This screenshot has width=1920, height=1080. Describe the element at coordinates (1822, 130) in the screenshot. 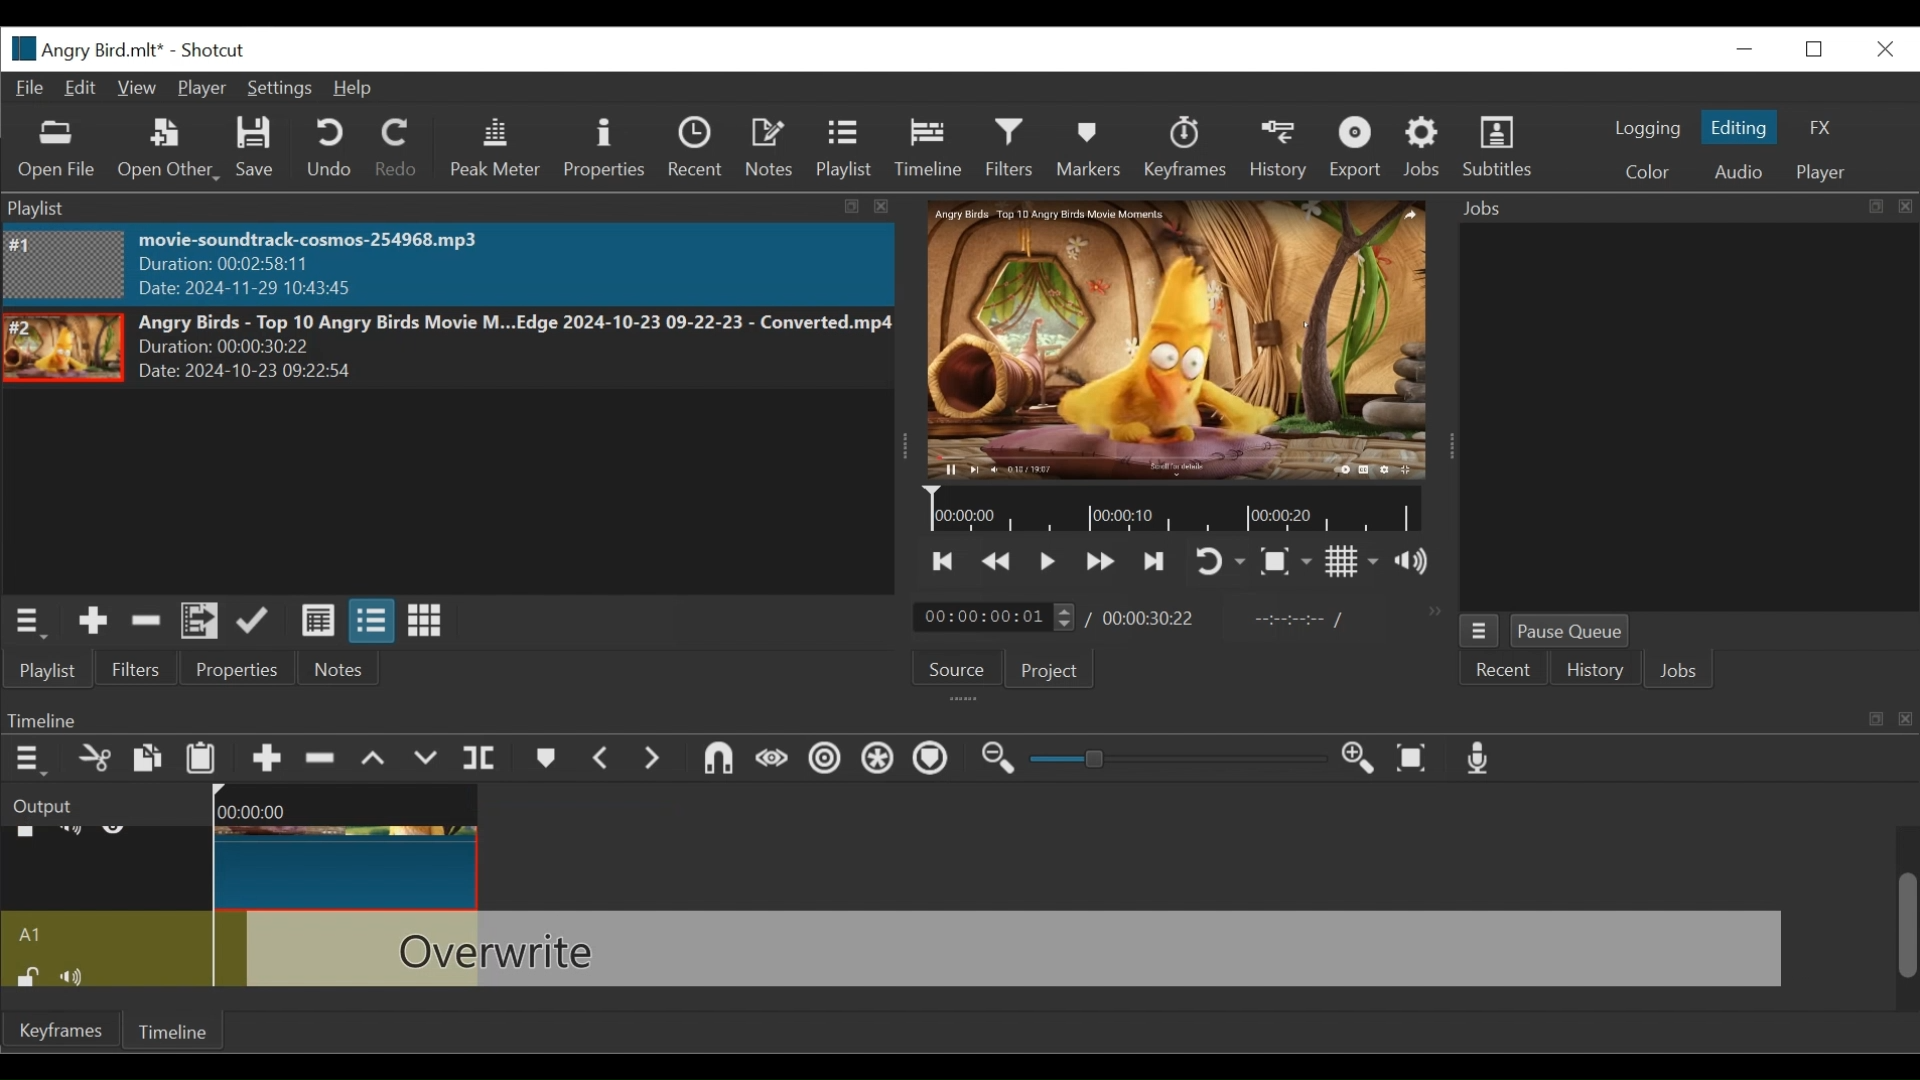

I see `FX` at that location.